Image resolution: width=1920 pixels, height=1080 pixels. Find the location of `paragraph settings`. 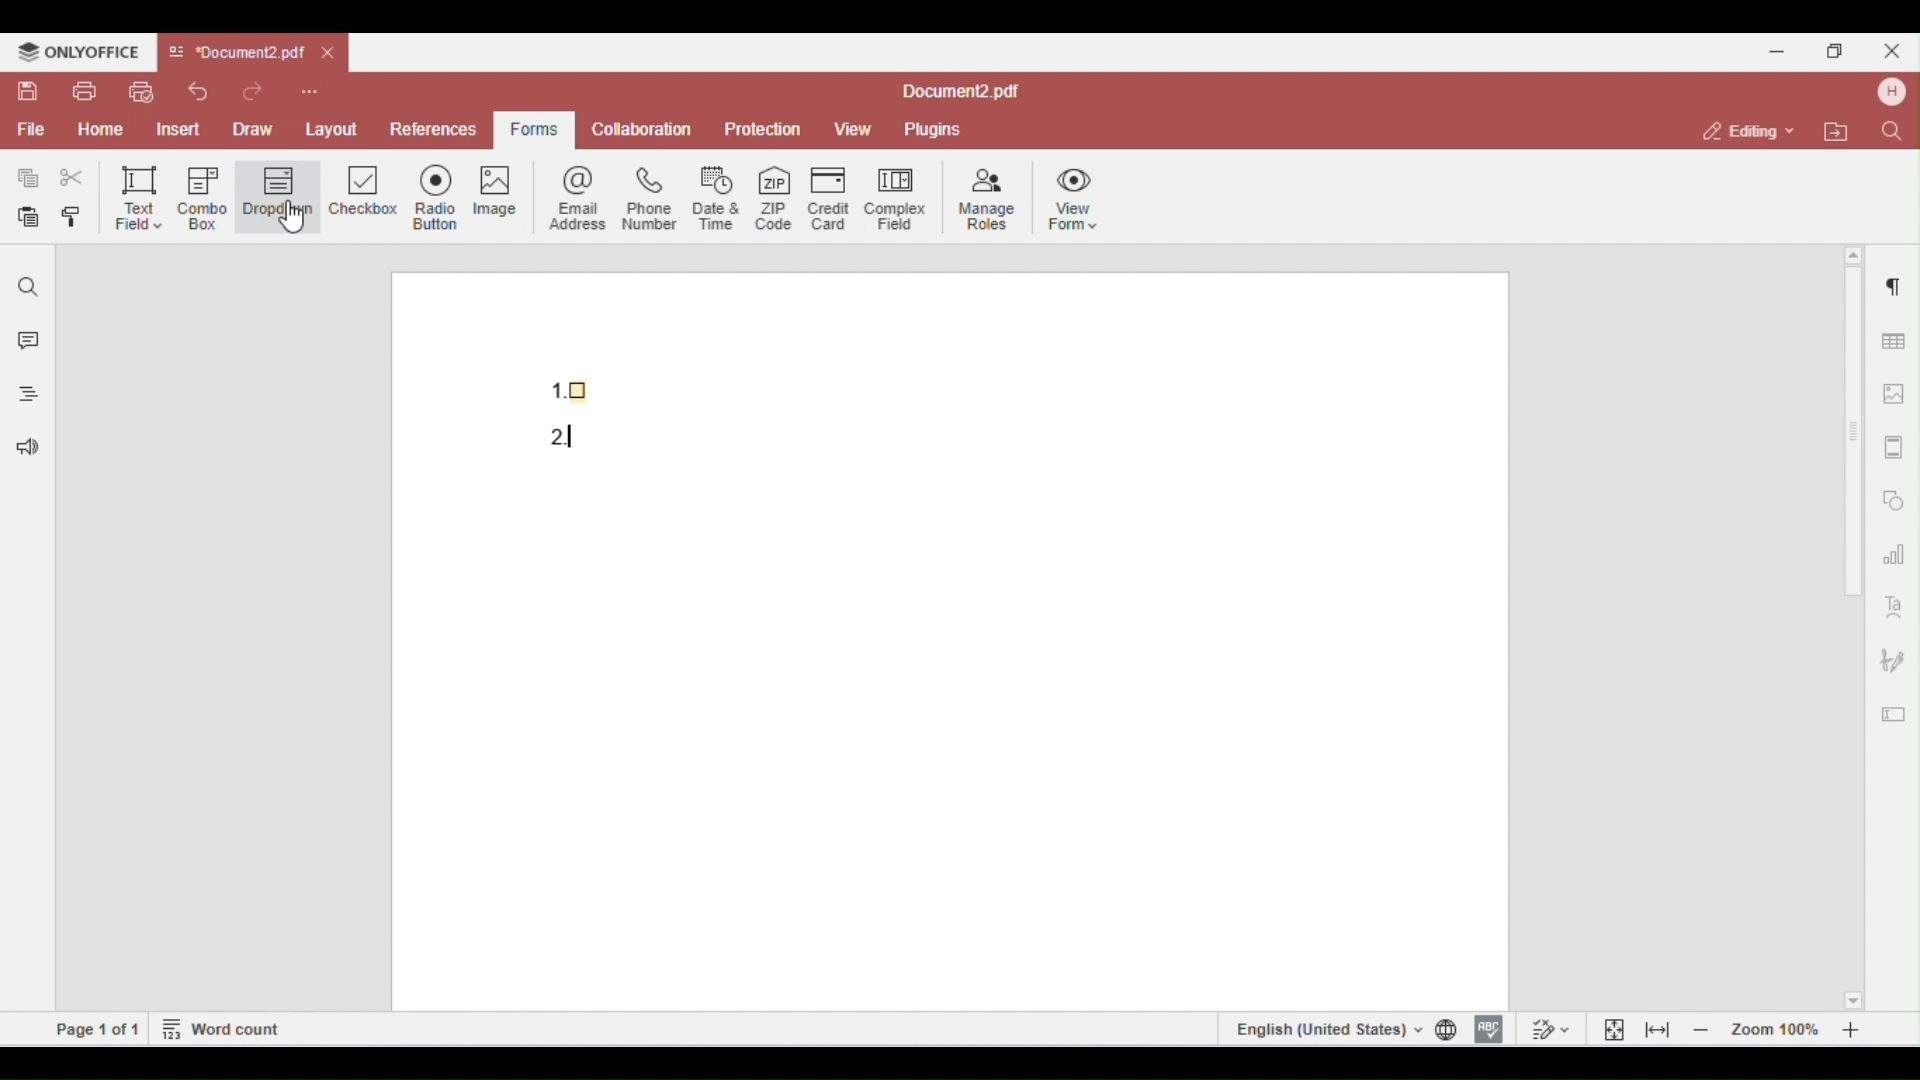

paragraph settings is located at coordinates (1889, 282).